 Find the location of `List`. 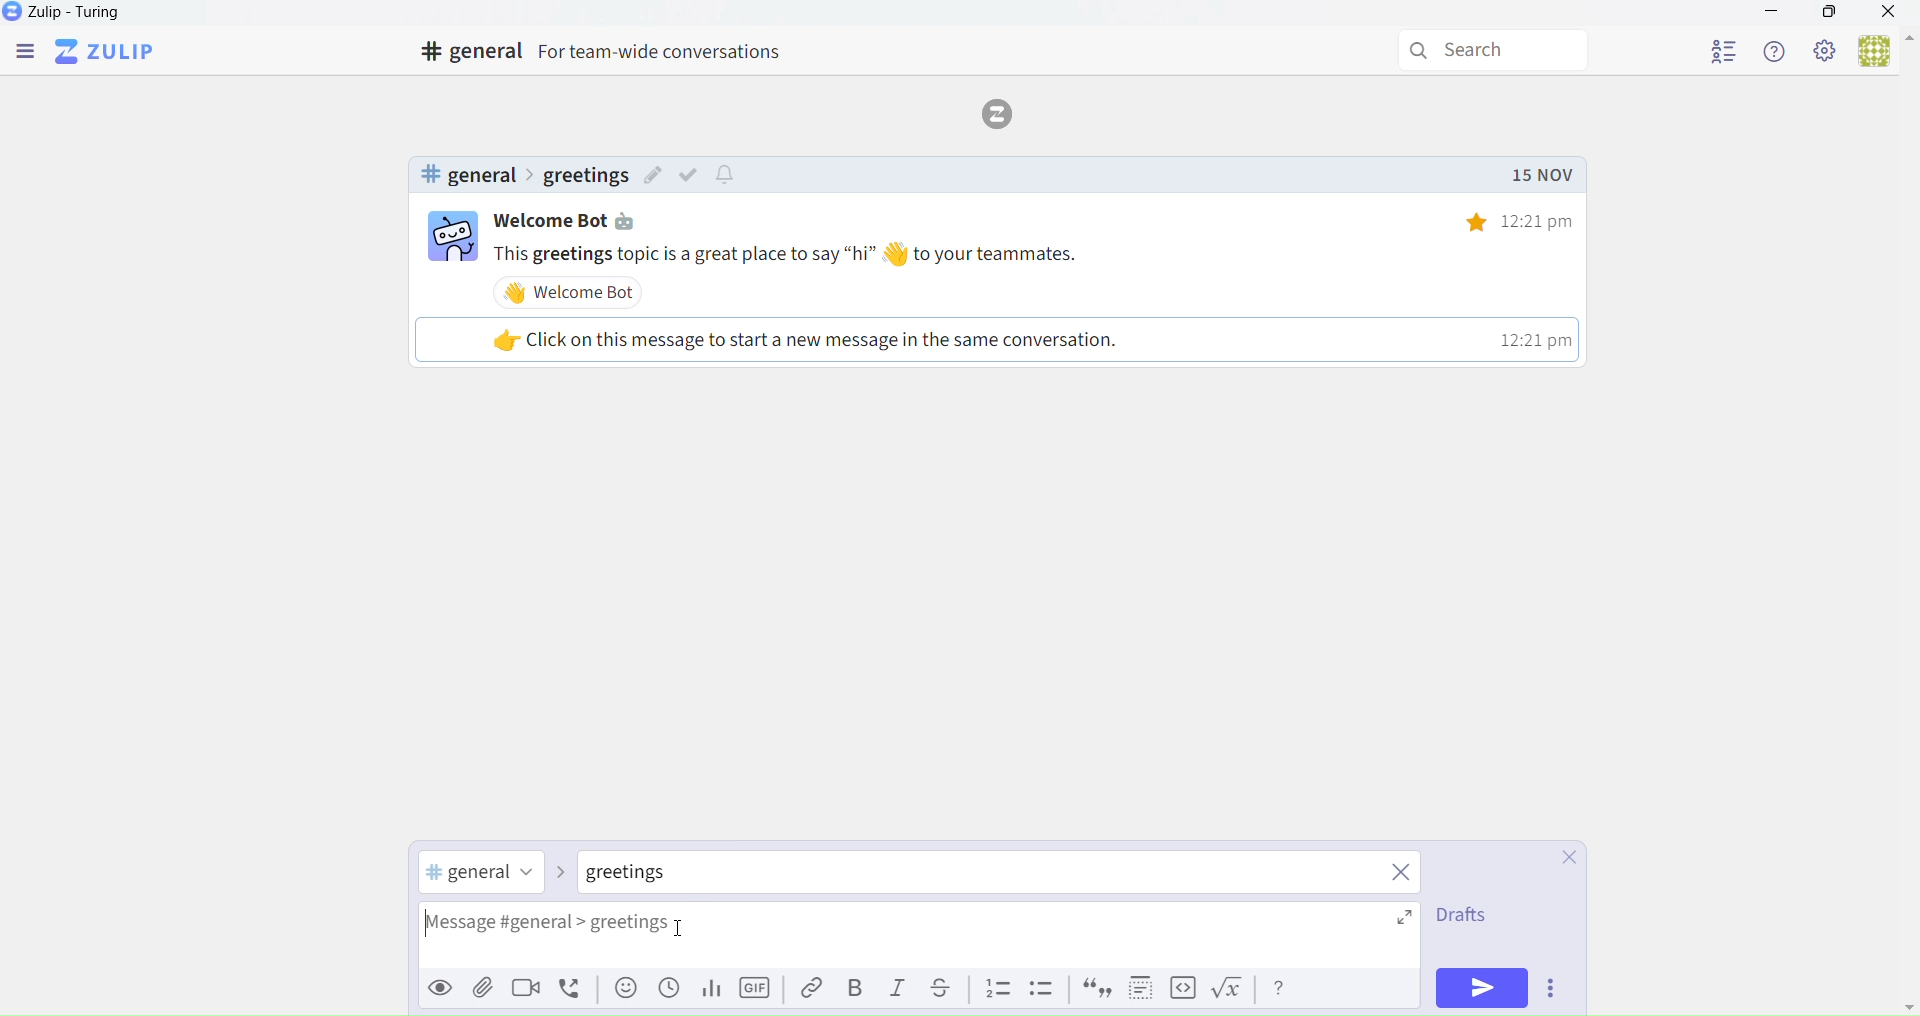

List is located at coordinates (998, 989).